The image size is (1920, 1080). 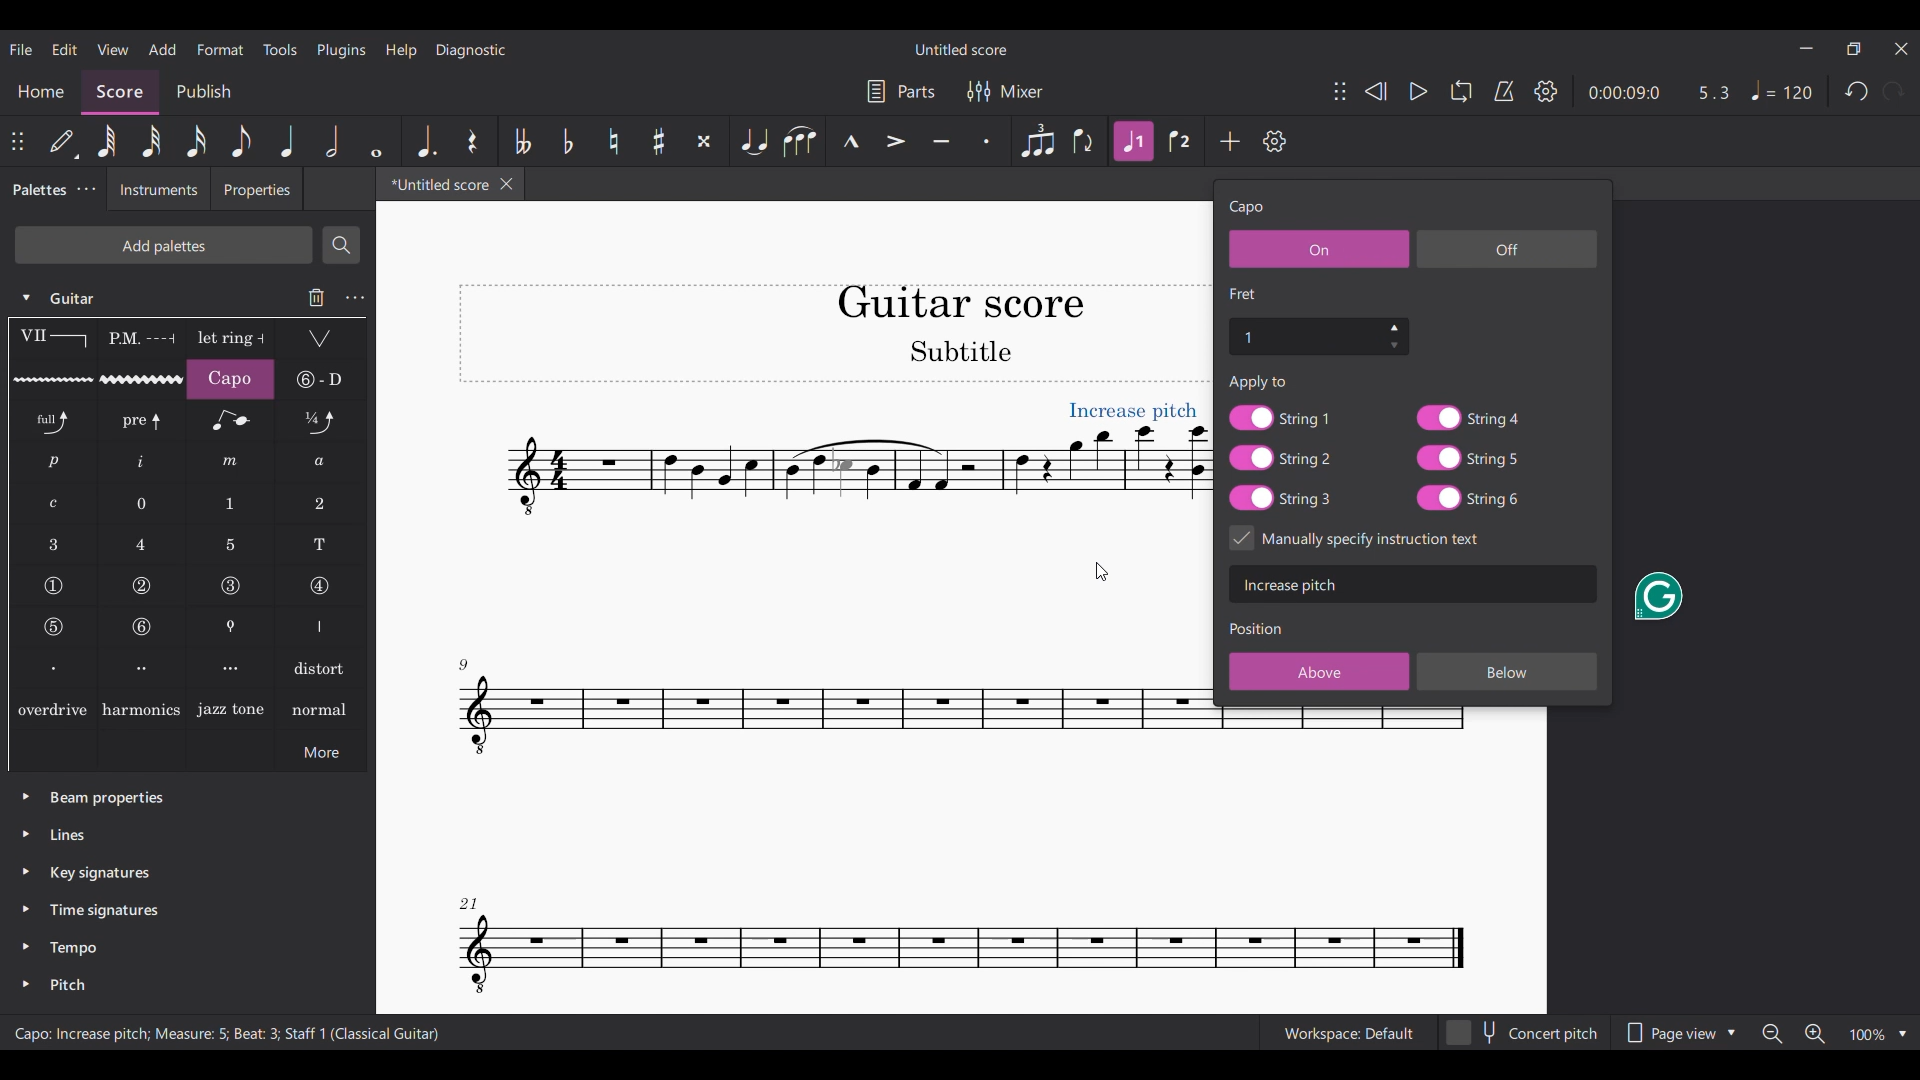 I want to click on Jazz tone, so click(x=231, y=708).